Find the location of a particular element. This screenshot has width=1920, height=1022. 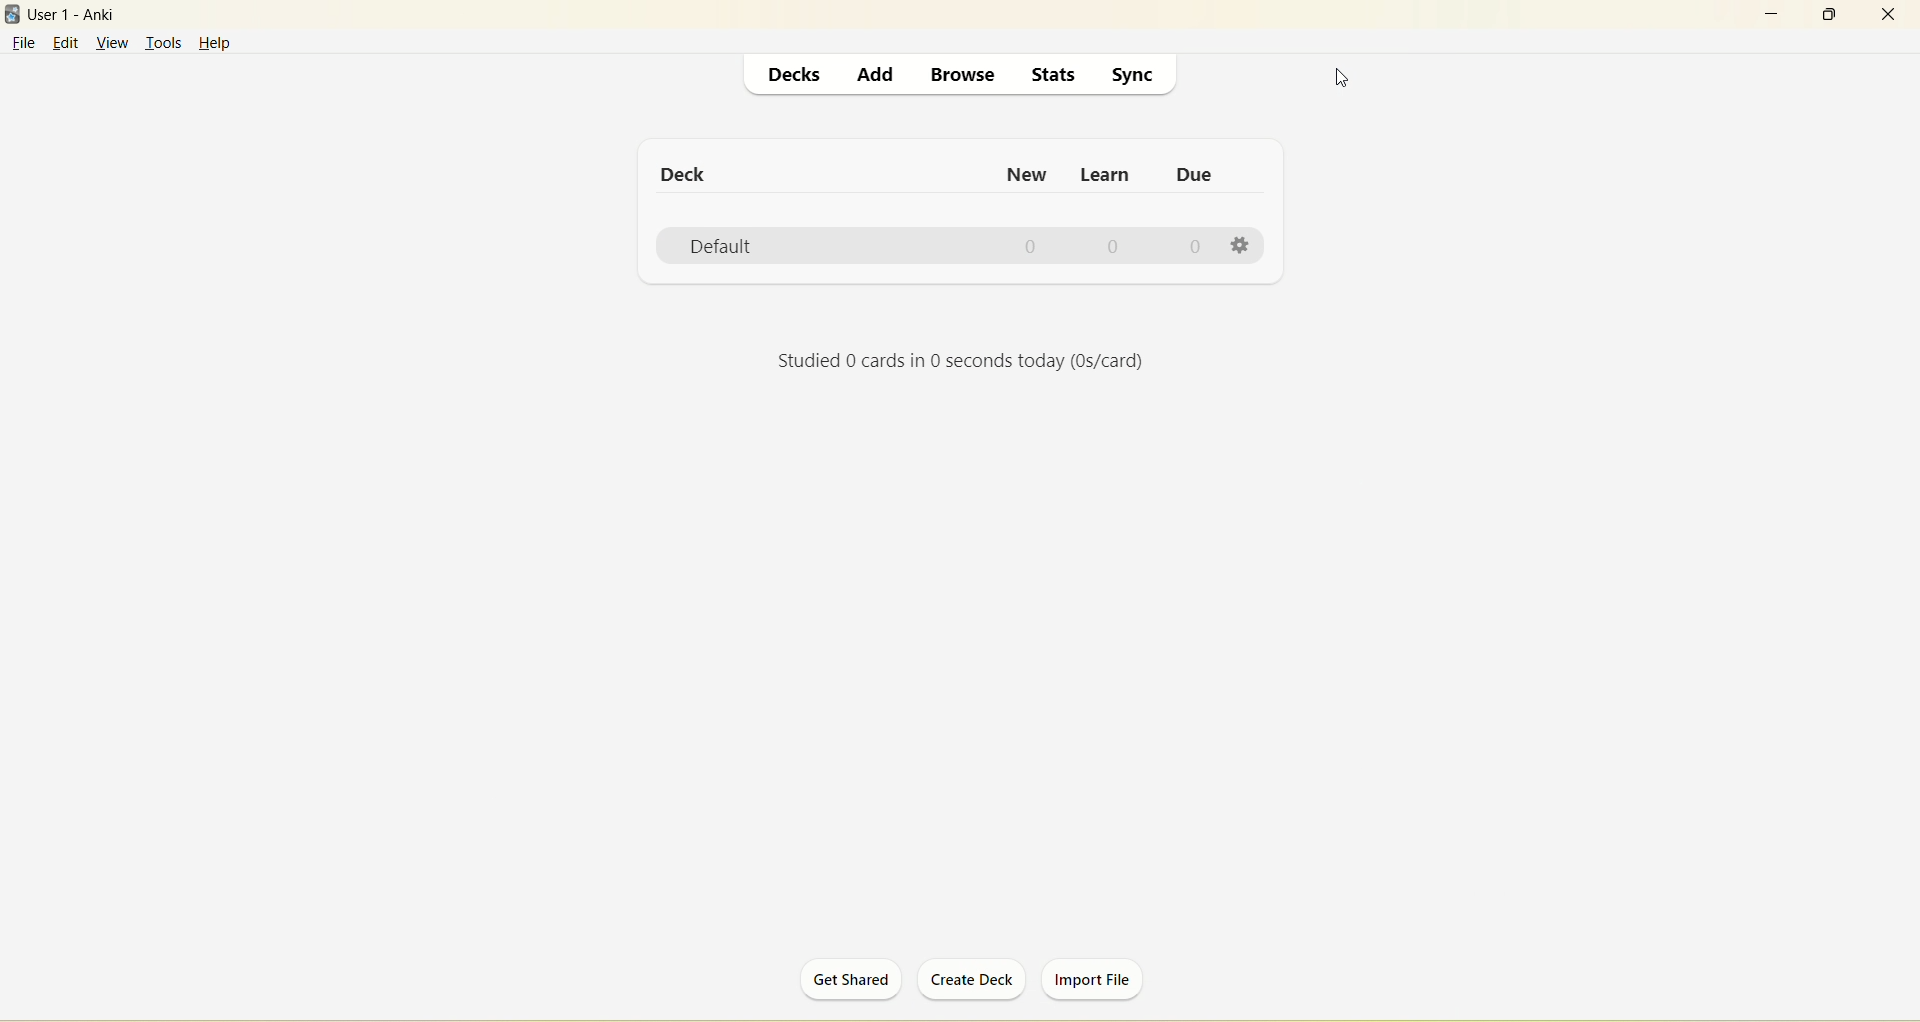

default is located at coordinates (727, 247).